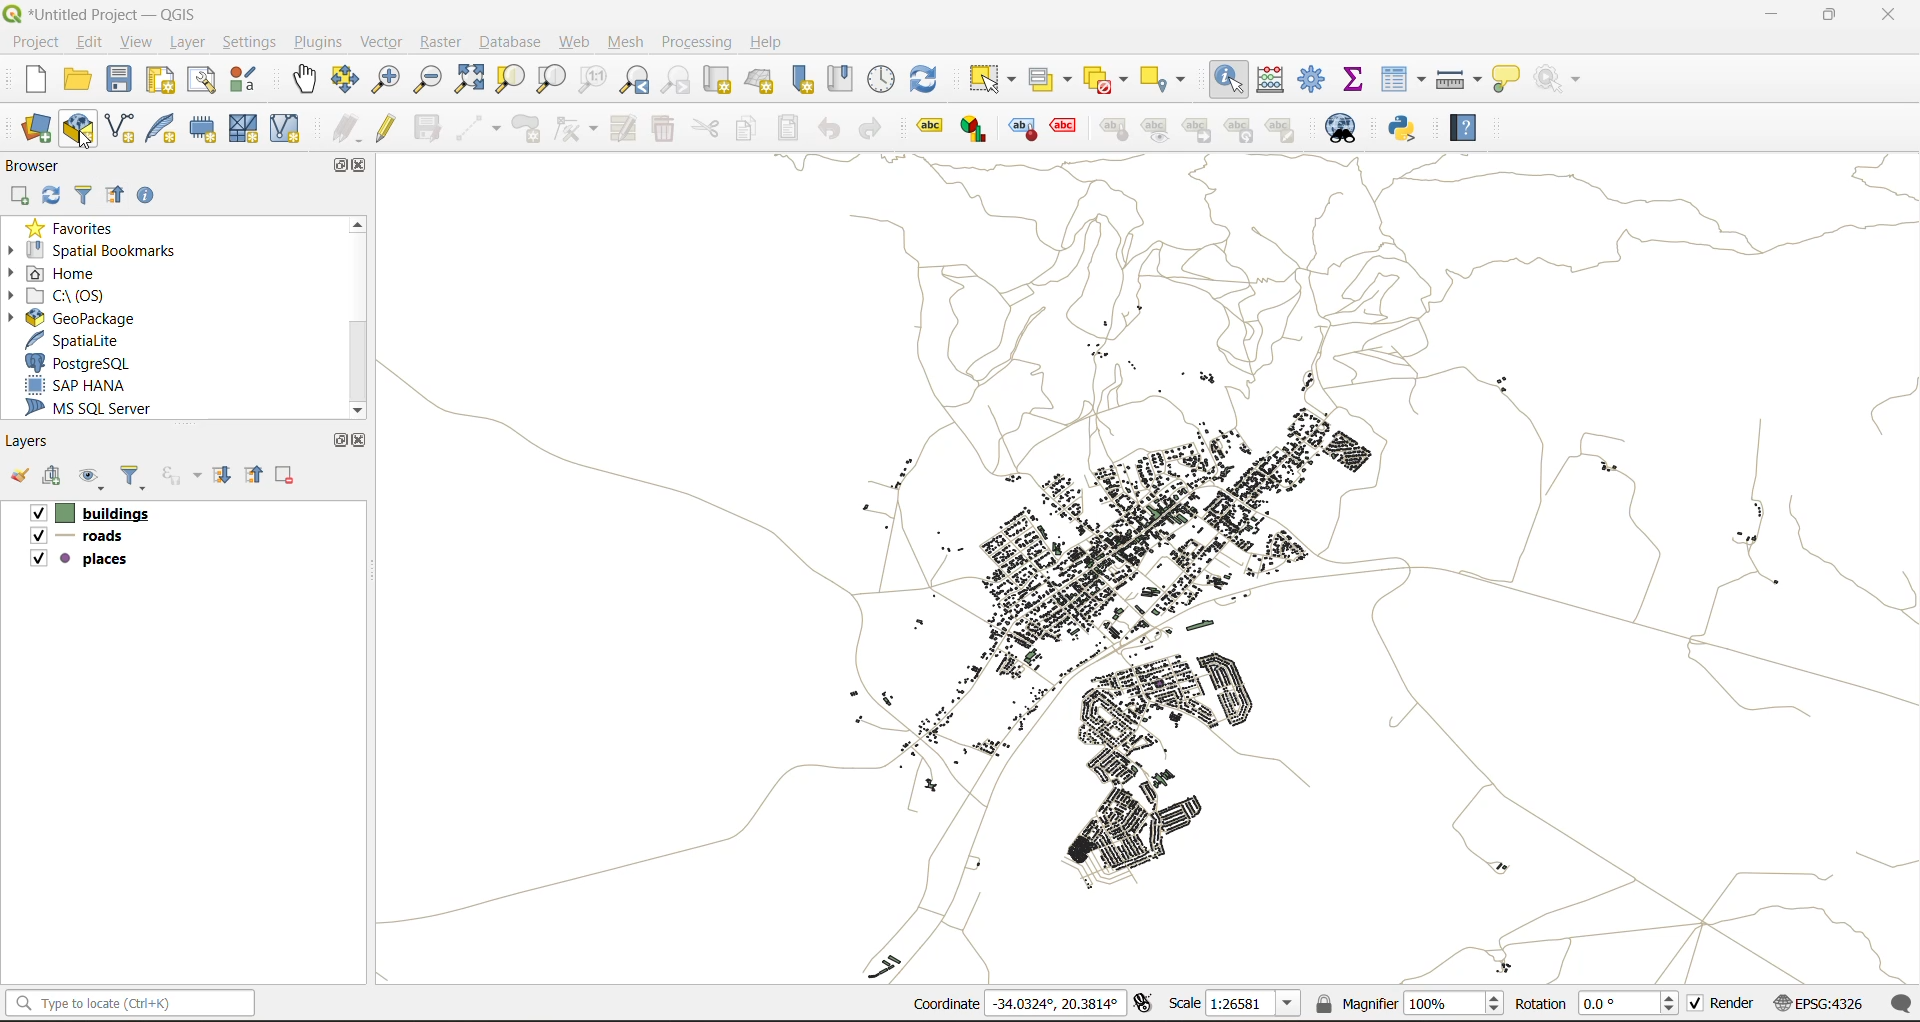 This screenshot has height=1022, width=1920. Describe the element at coordinates (425, 82) in the screenshot. I see `zoom out` at that location.